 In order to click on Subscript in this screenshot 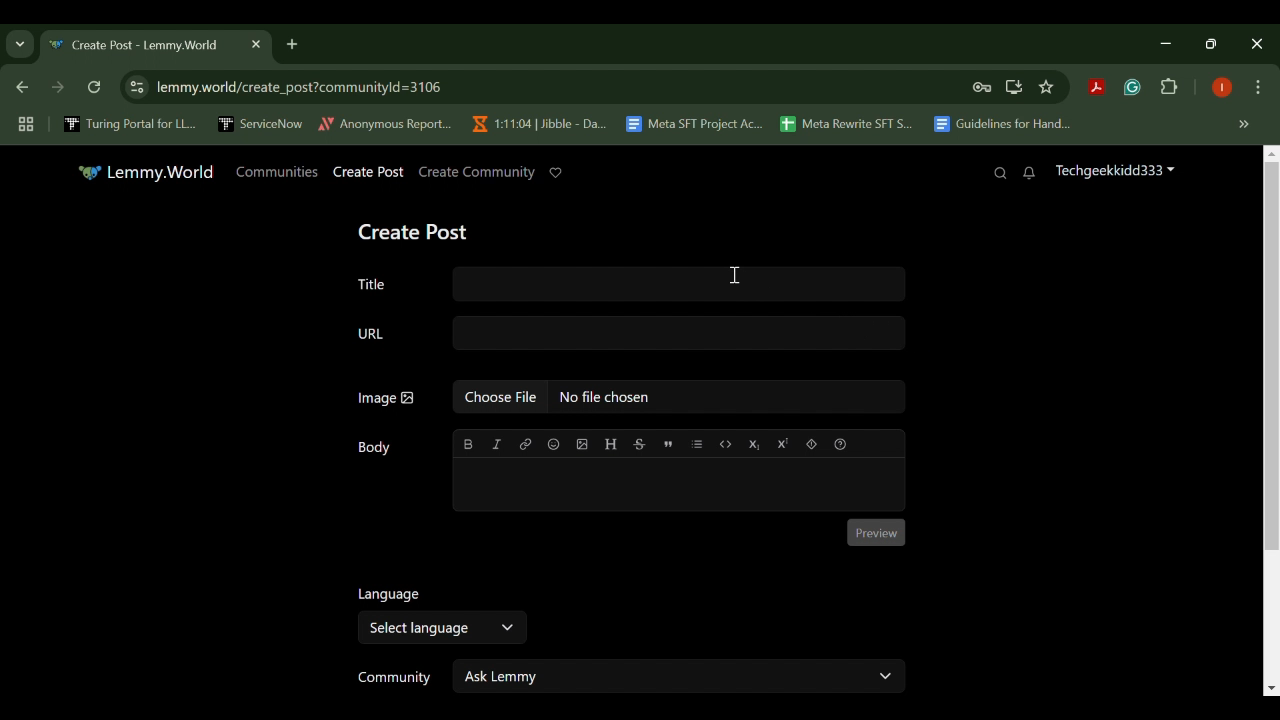, I will do `click(755, 443)`.